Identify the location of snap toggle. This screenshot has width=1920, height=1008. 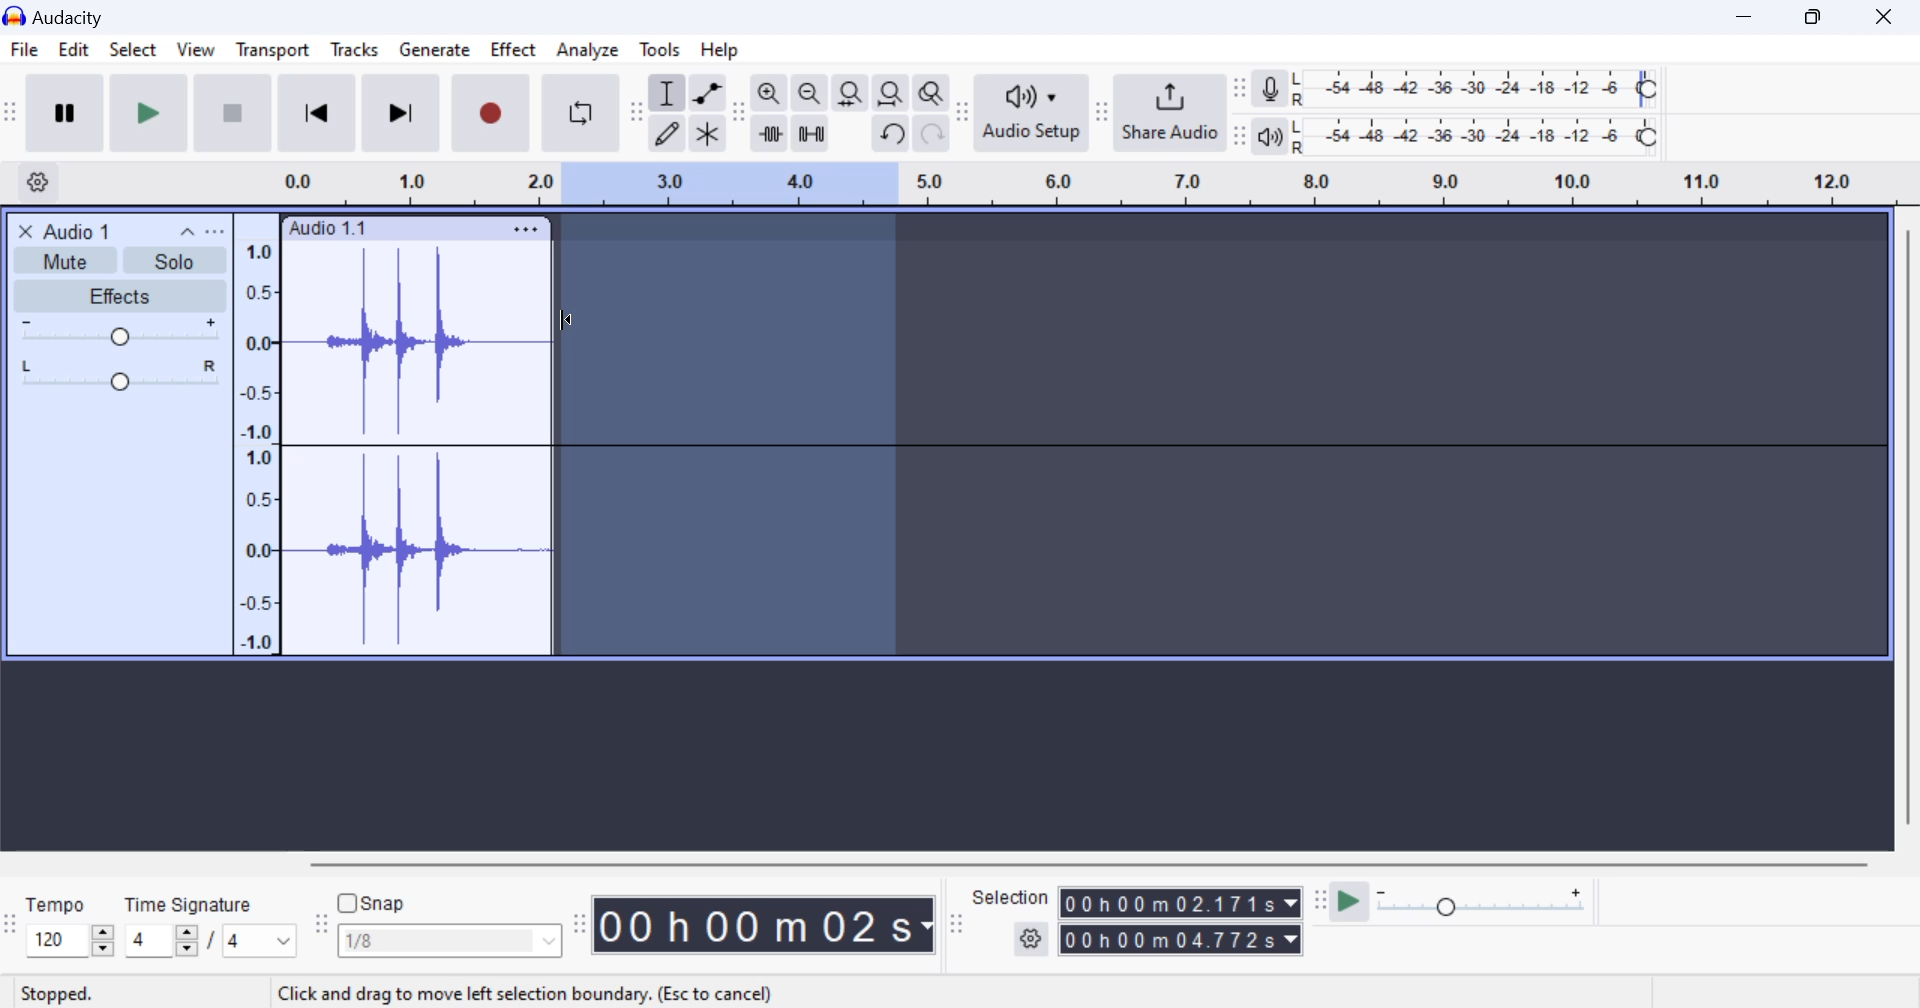
(382, 903).